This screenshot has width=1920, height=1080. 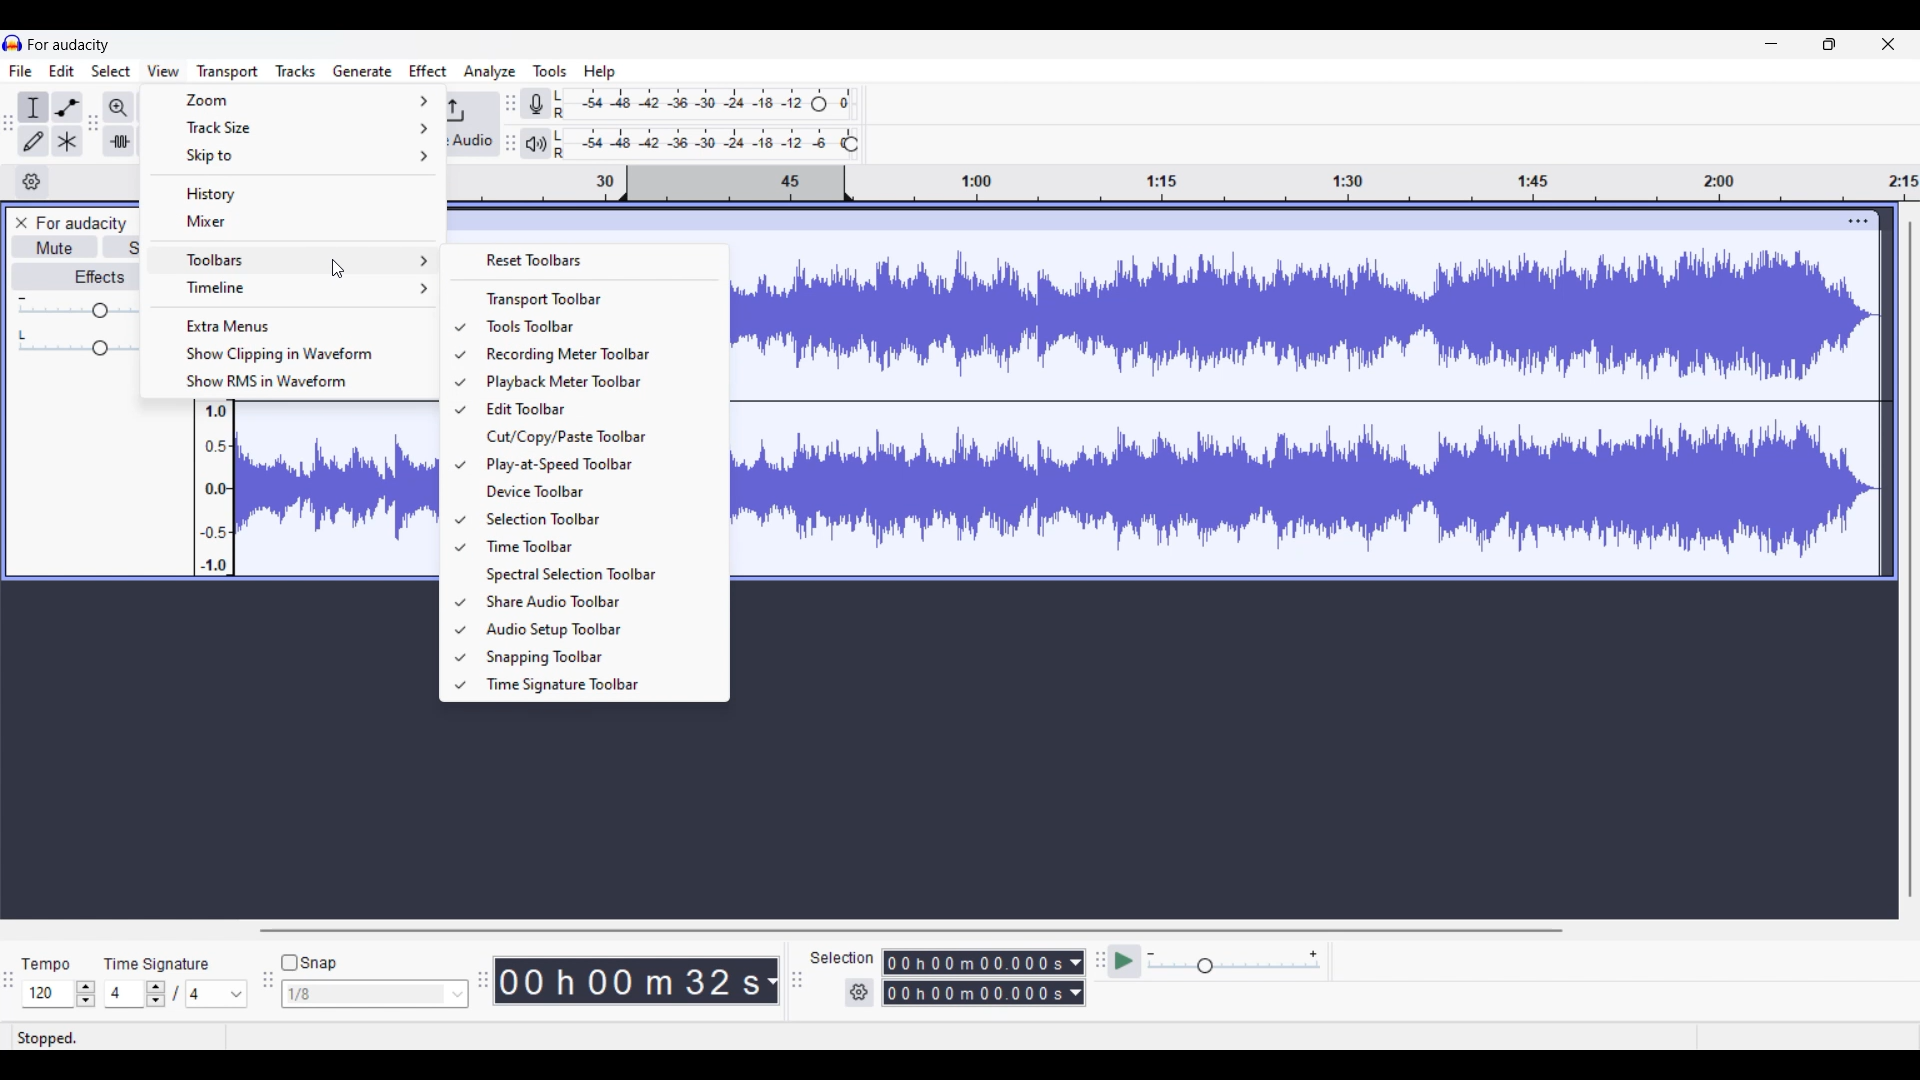 What do you see at coordinates (600, 73) in the screenshot?
I see `Help menu` at bounding box center [600, 73].